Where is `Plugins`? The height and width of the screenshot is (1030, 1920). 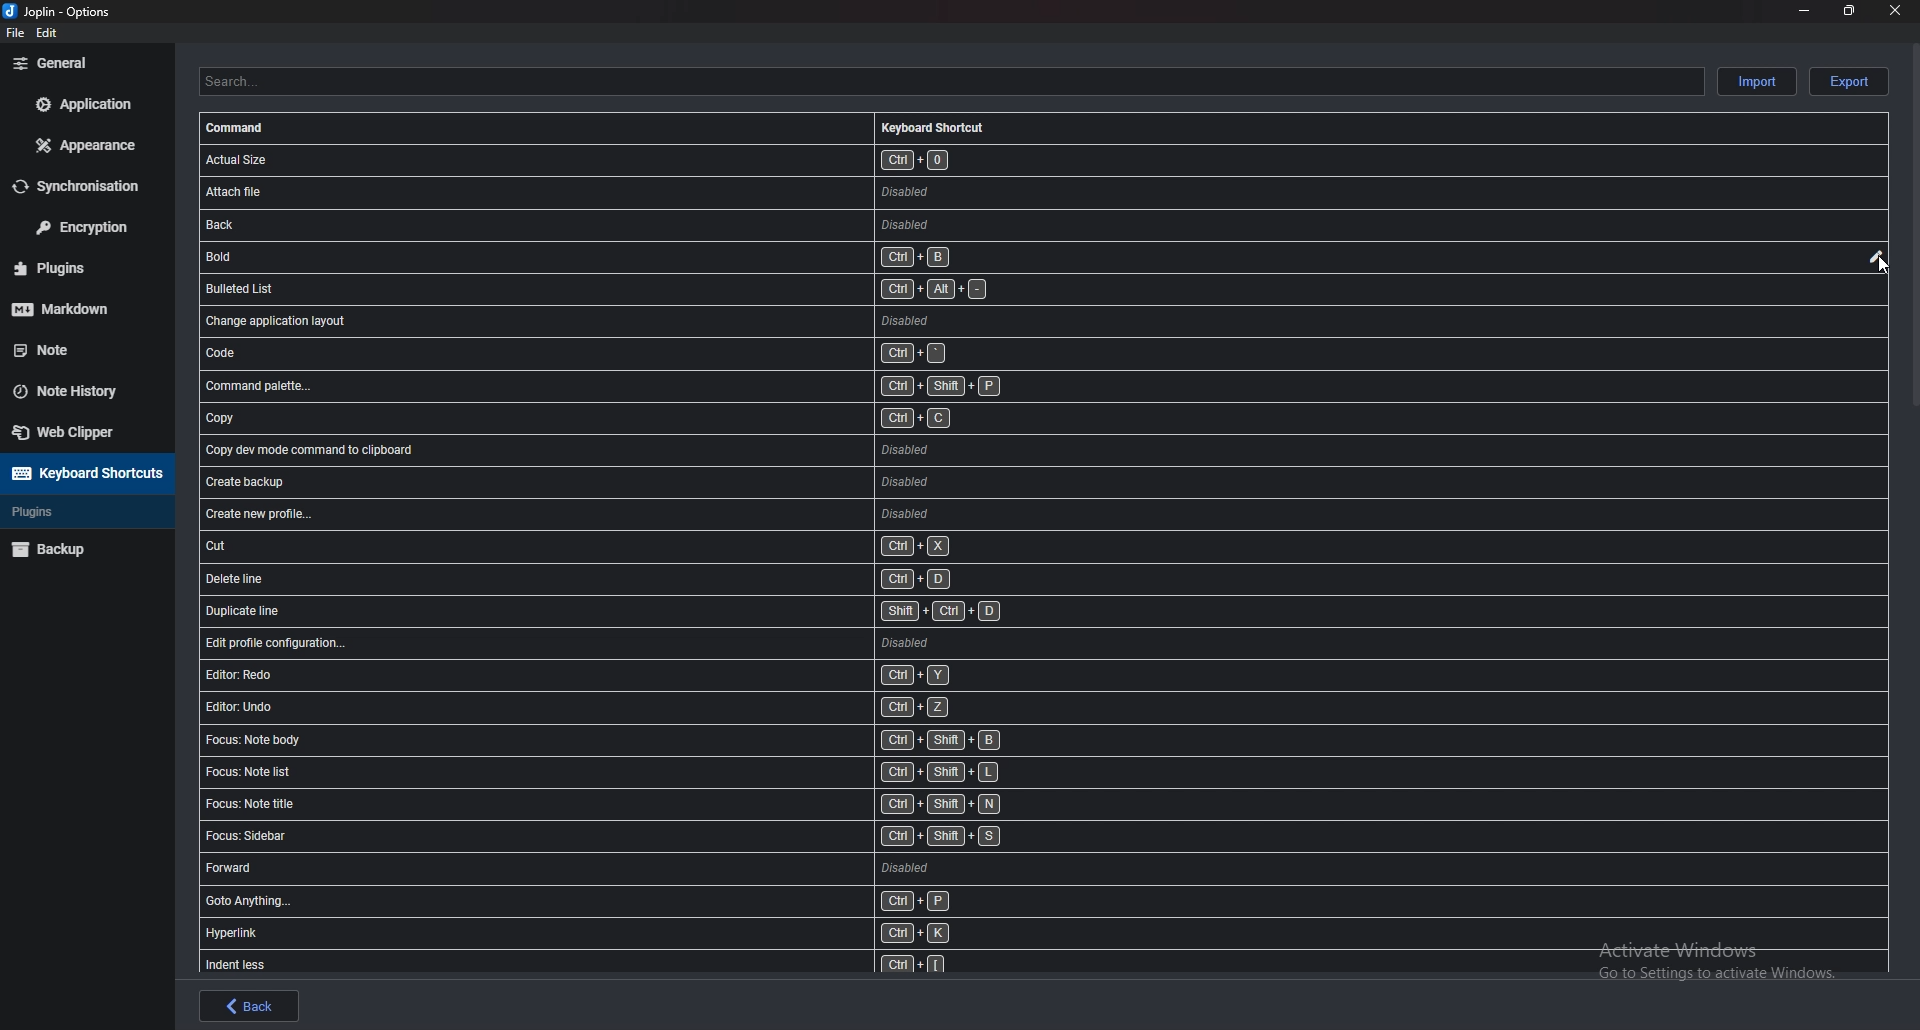
Plugins is located at coordinates (79, 511).